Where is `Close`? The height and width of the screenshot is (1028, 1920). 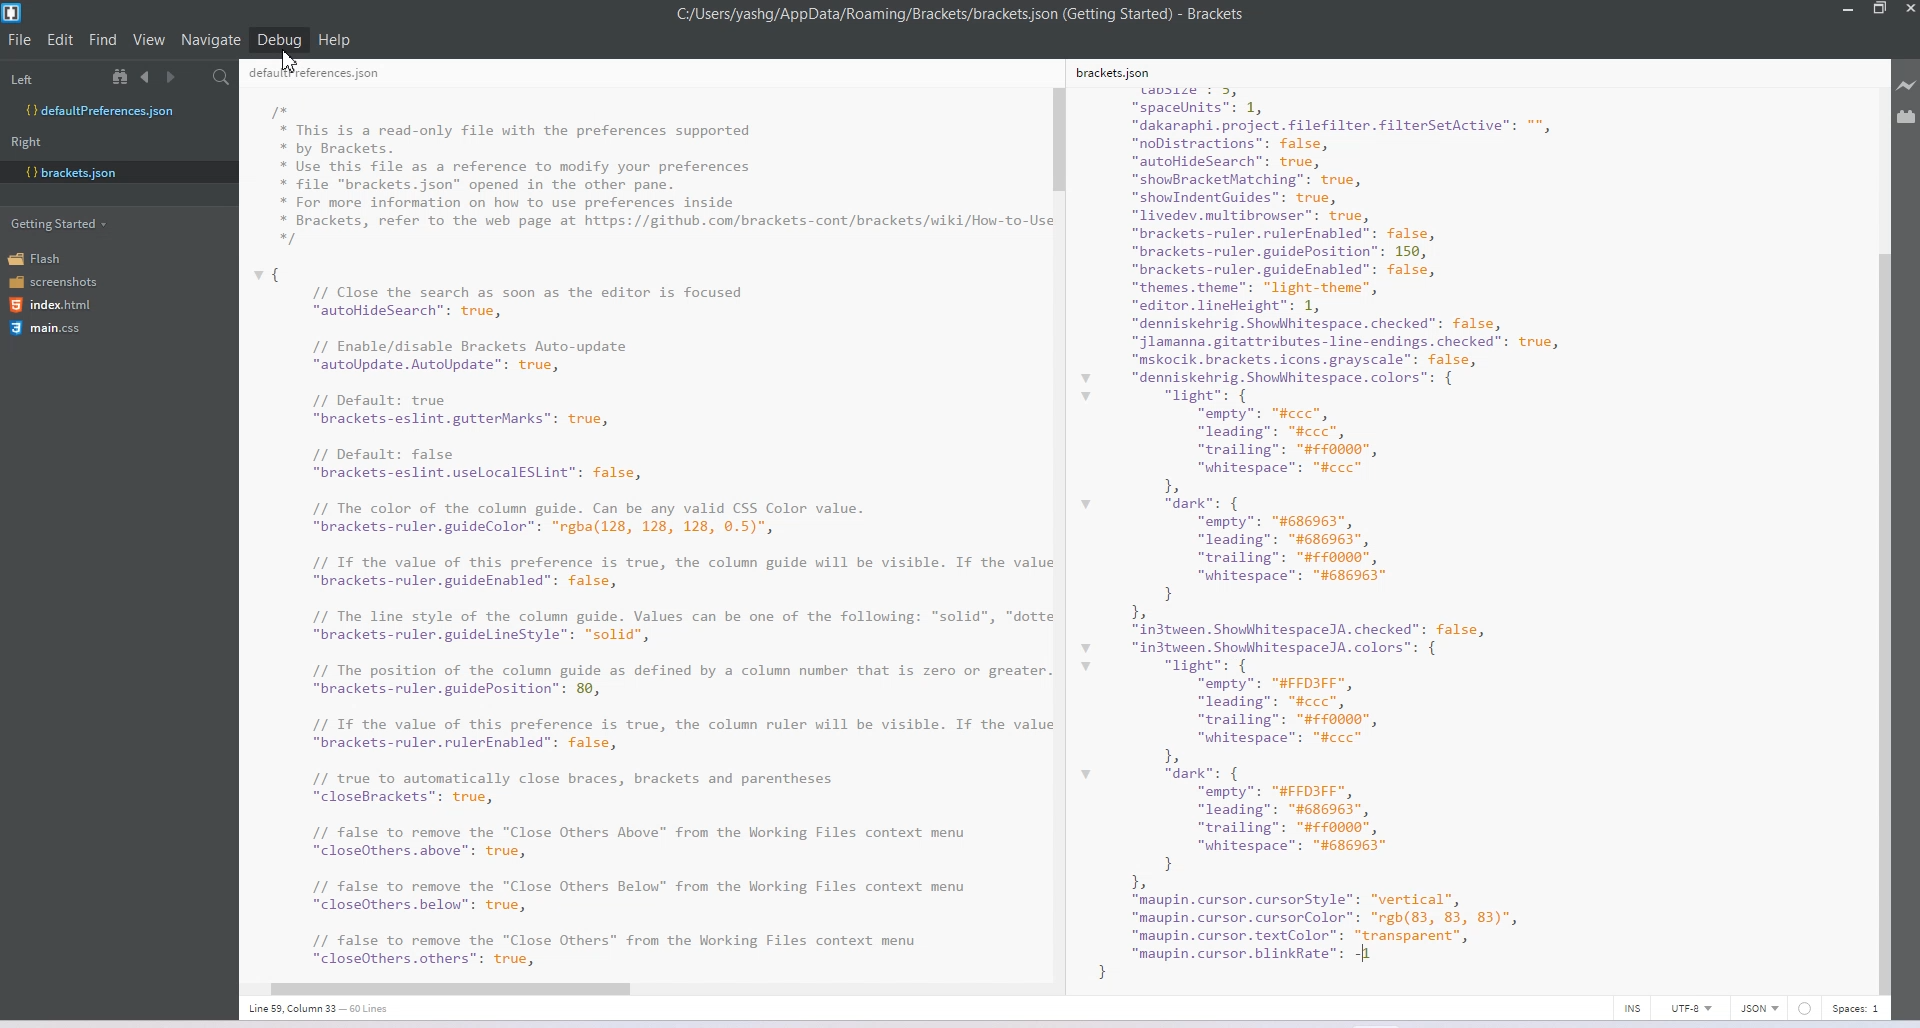
Close is located at coordinates (1908, 11).